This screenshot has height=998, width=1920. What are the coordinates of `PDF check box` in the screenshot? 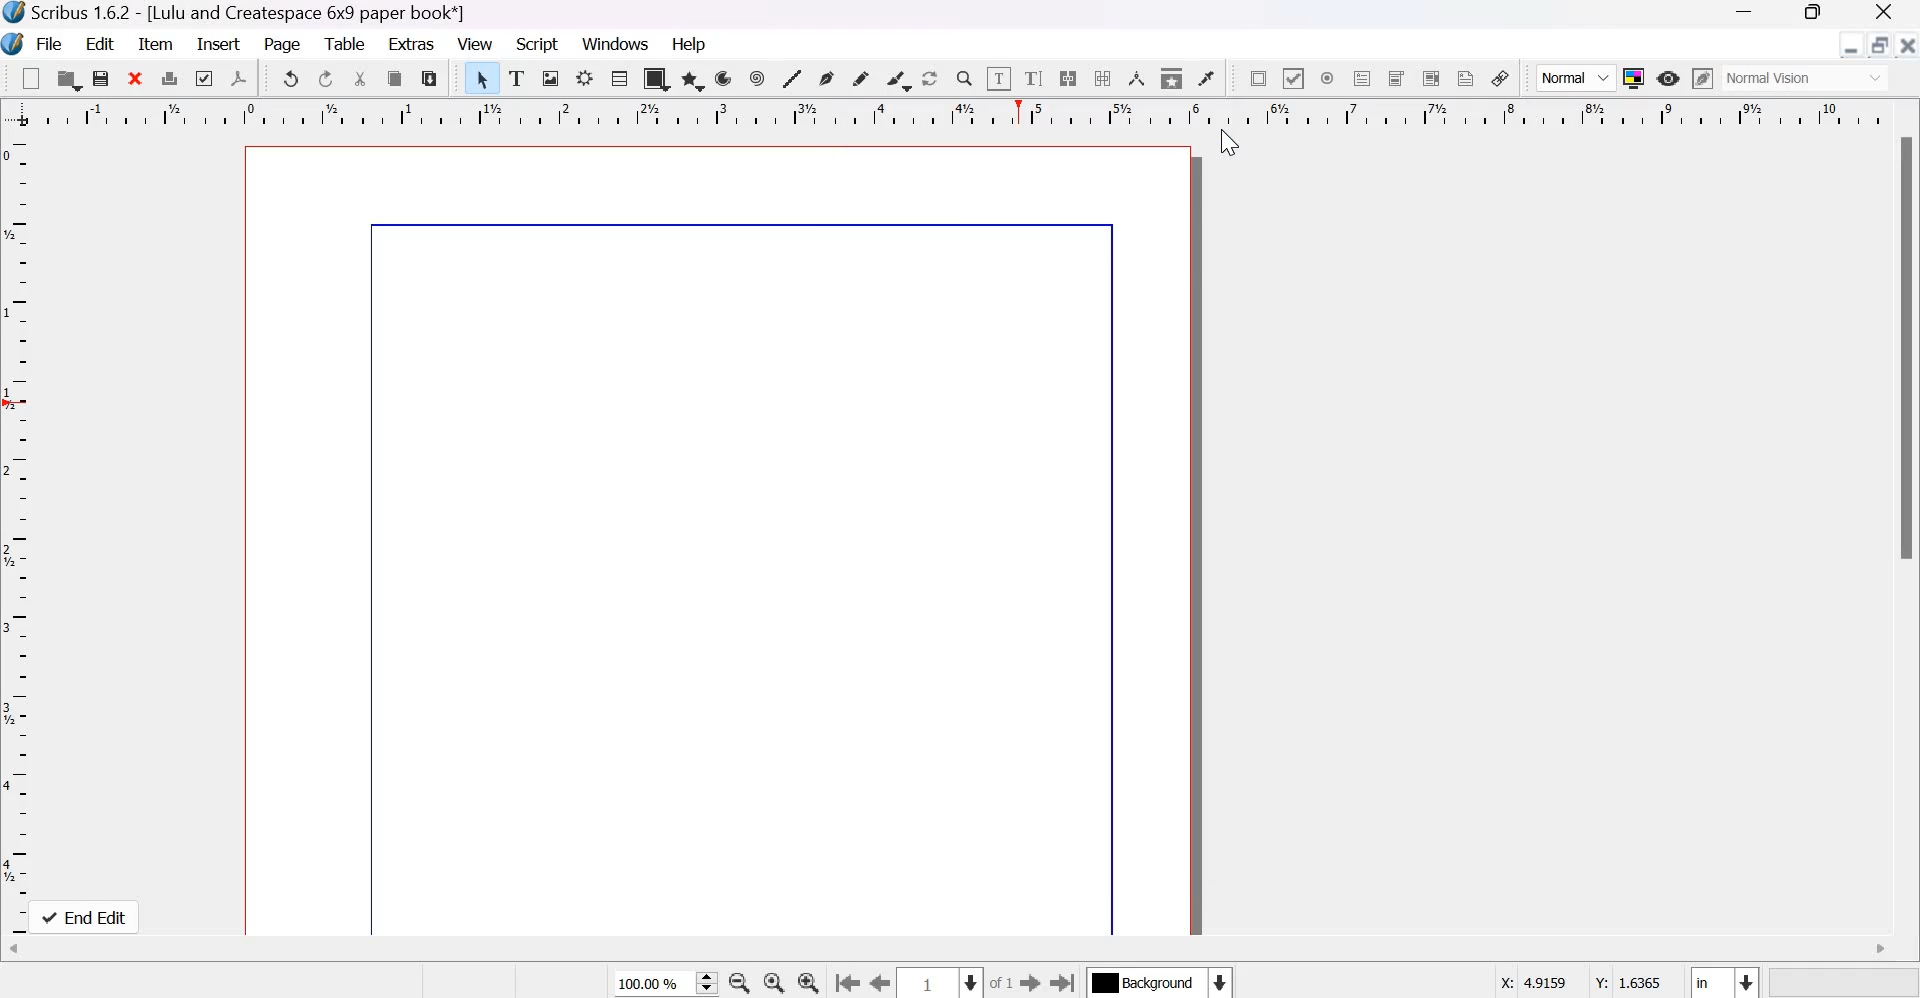 It's located at (1292, 77).